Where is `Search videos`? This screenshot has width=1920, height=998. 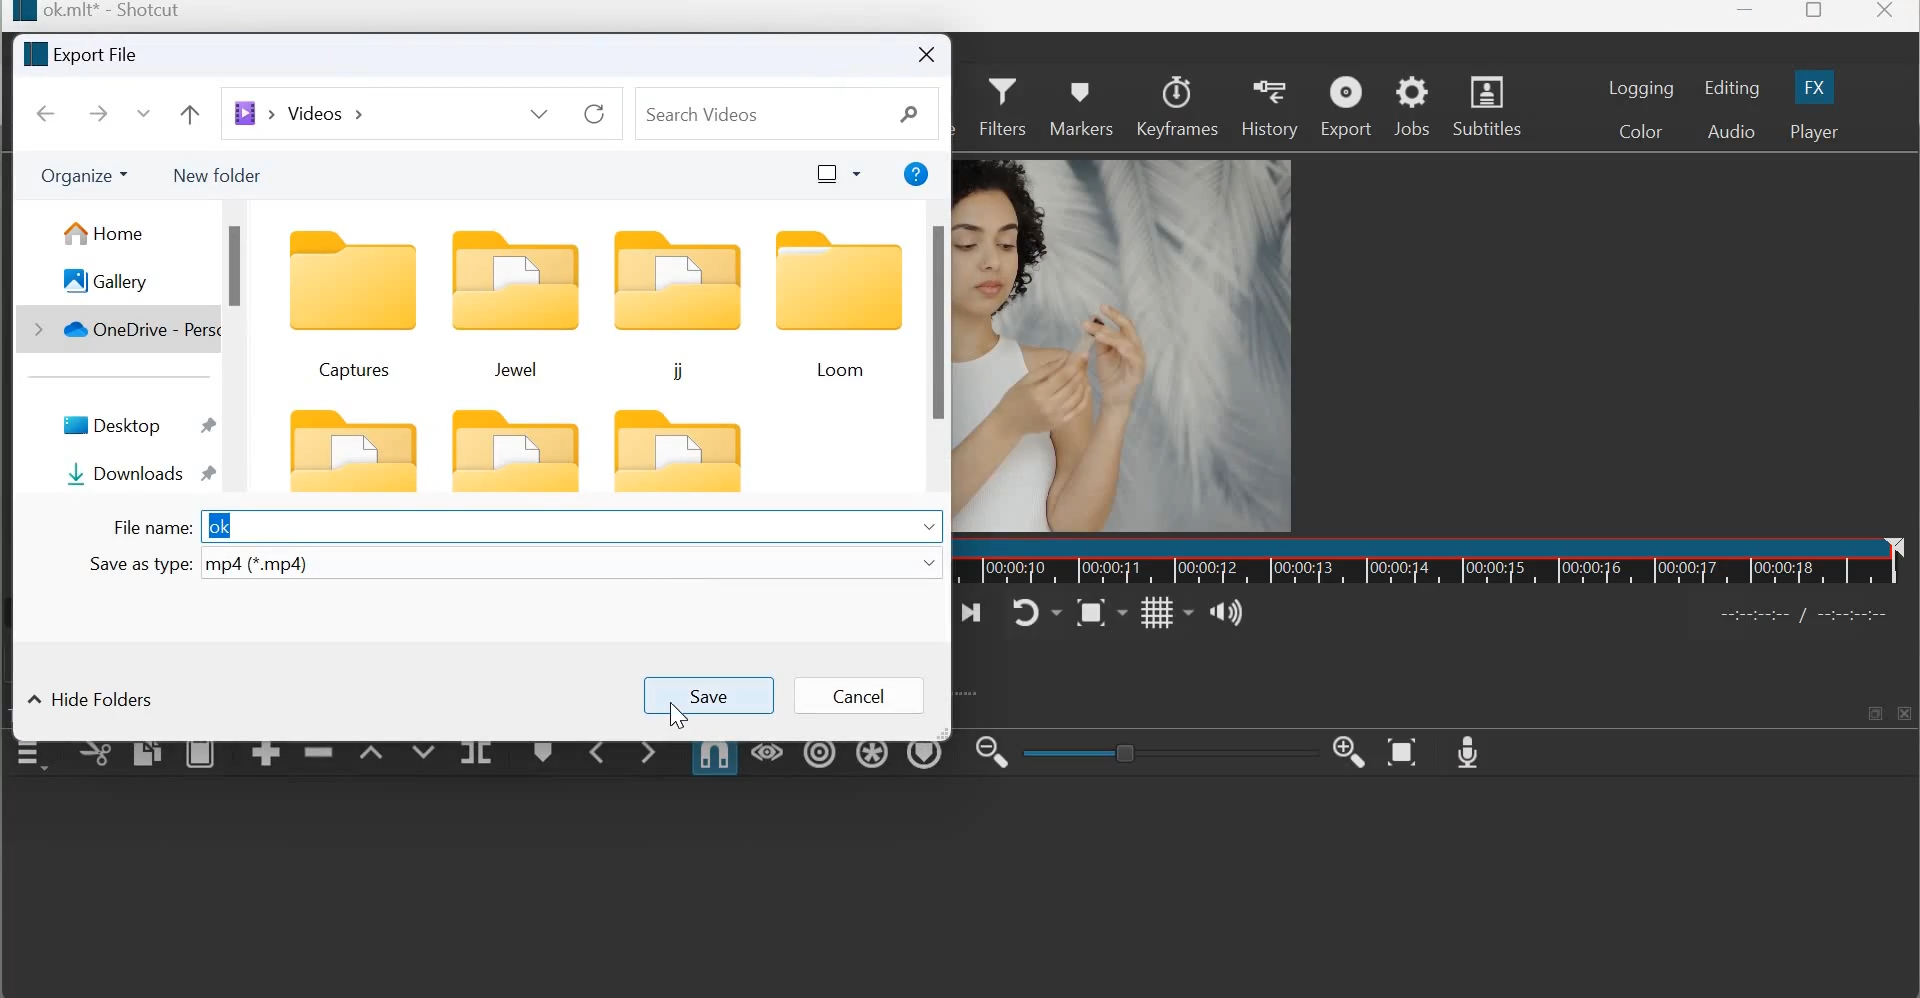 Search videos is located at coordinates (781, 113).